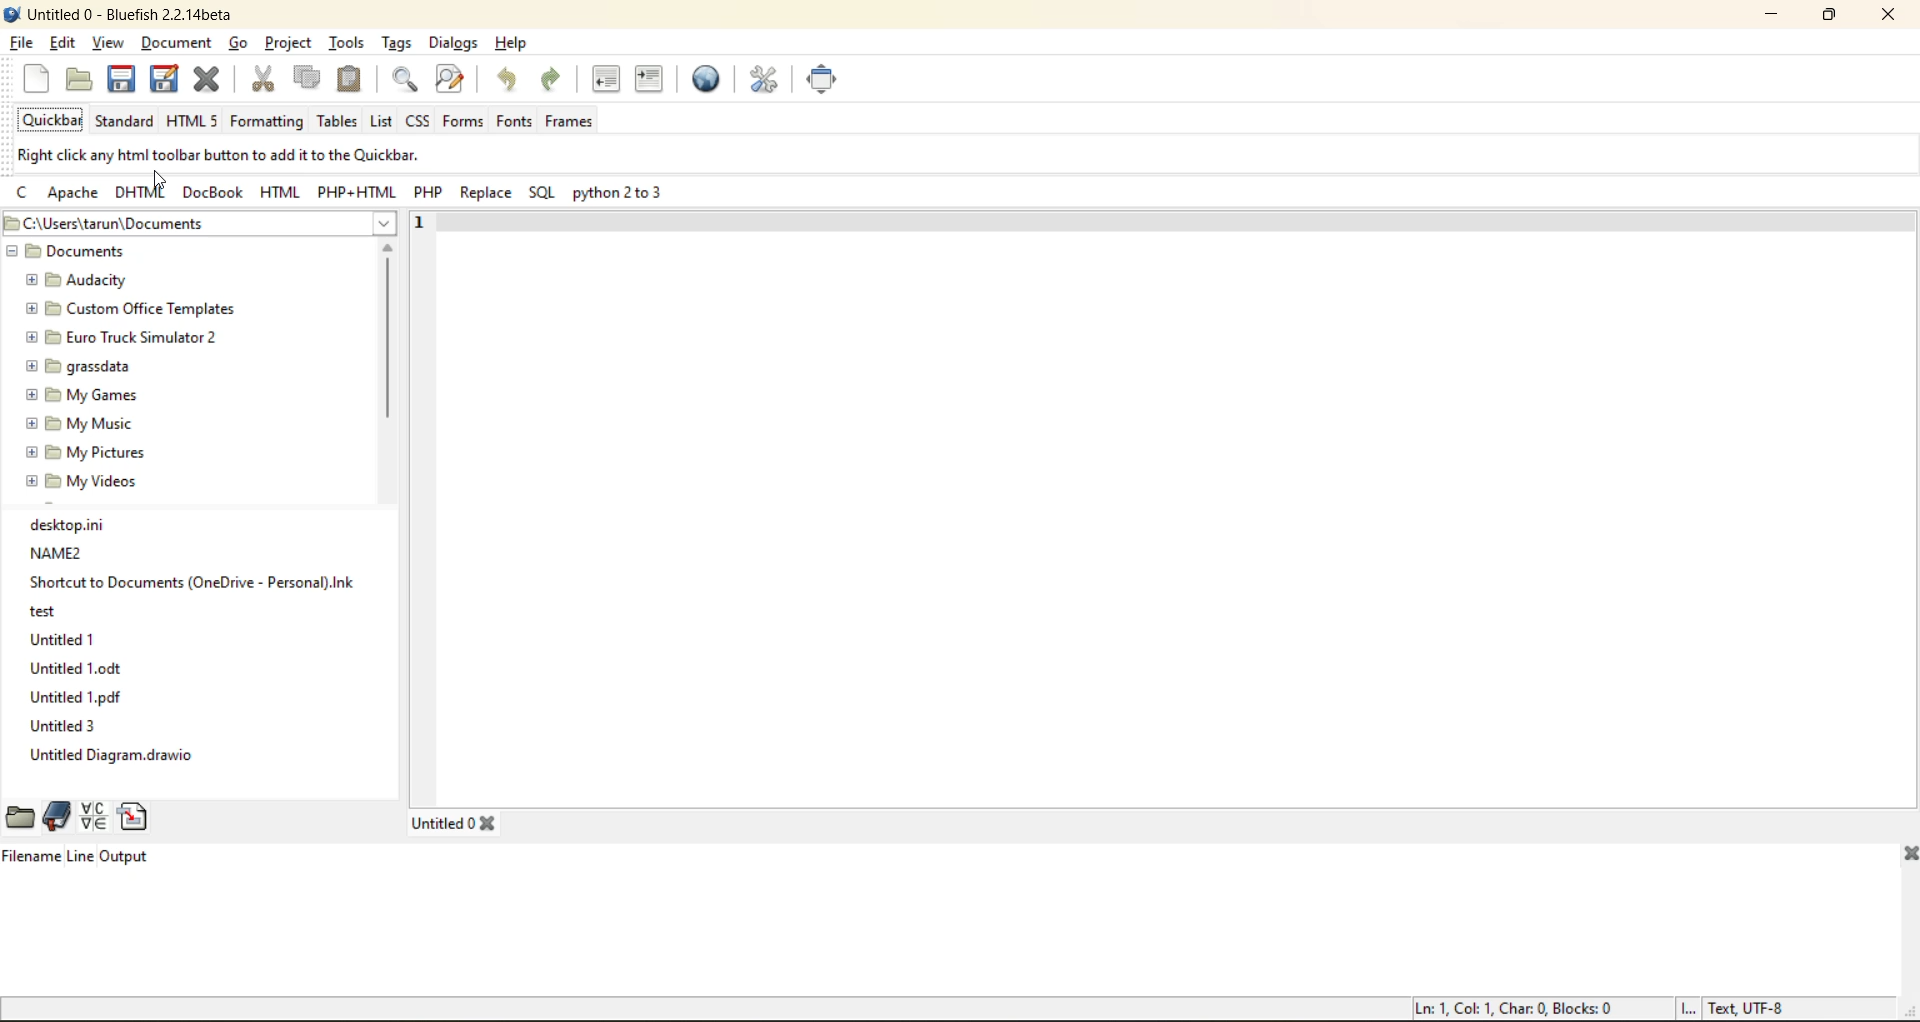 The height and width of the screenshot is (1022, 1920). What do you see at coordinates (137, 810) in the screenshot?
I see `snippets` at bounding box center [137, 810].